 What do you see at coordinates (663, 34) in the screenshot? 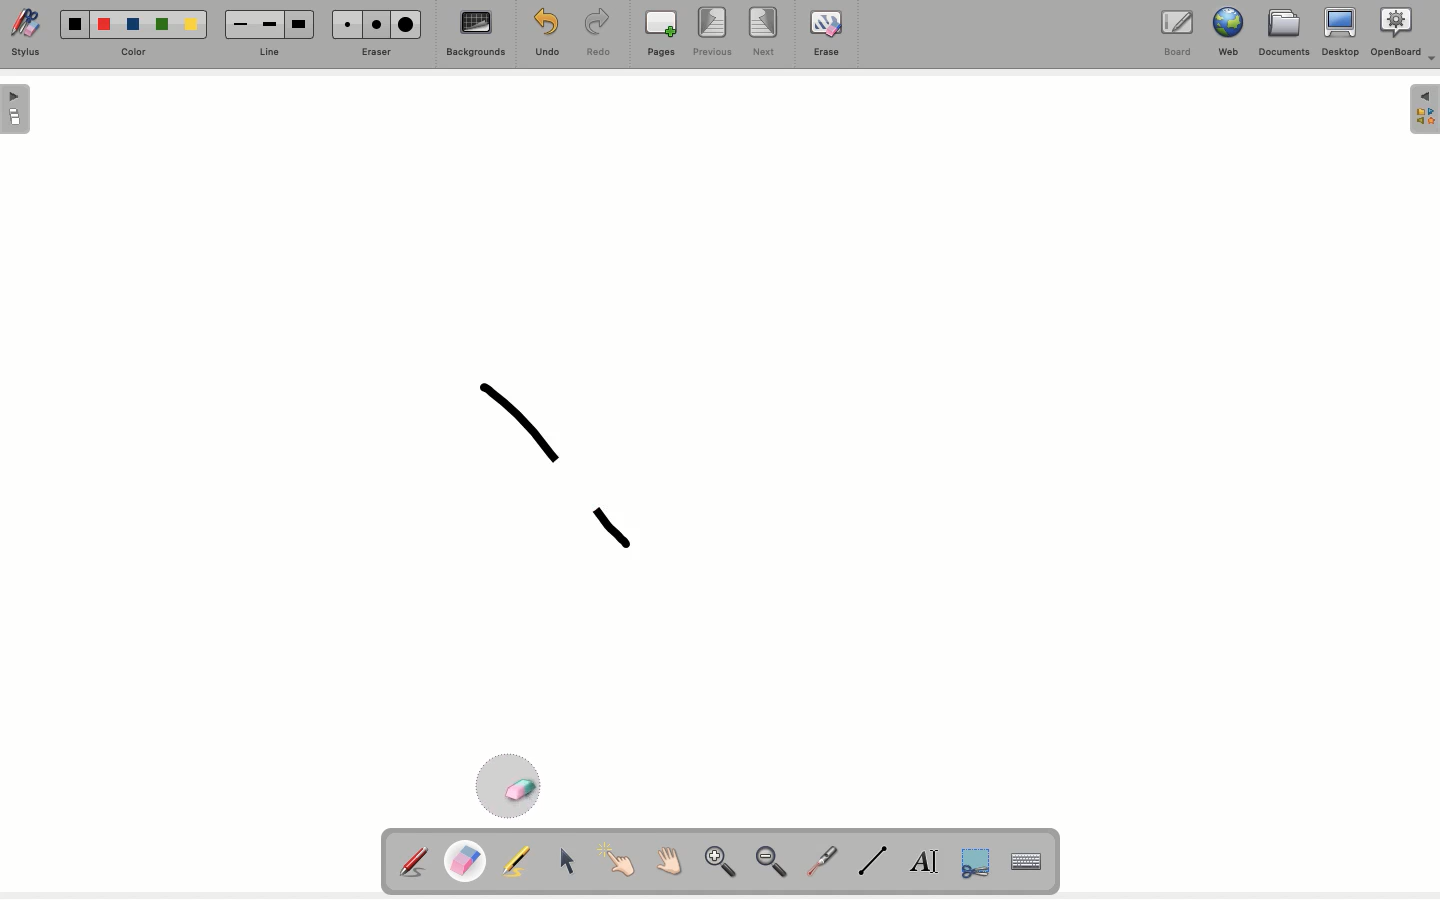
I see `Pages` at bounding box center [663, 34].